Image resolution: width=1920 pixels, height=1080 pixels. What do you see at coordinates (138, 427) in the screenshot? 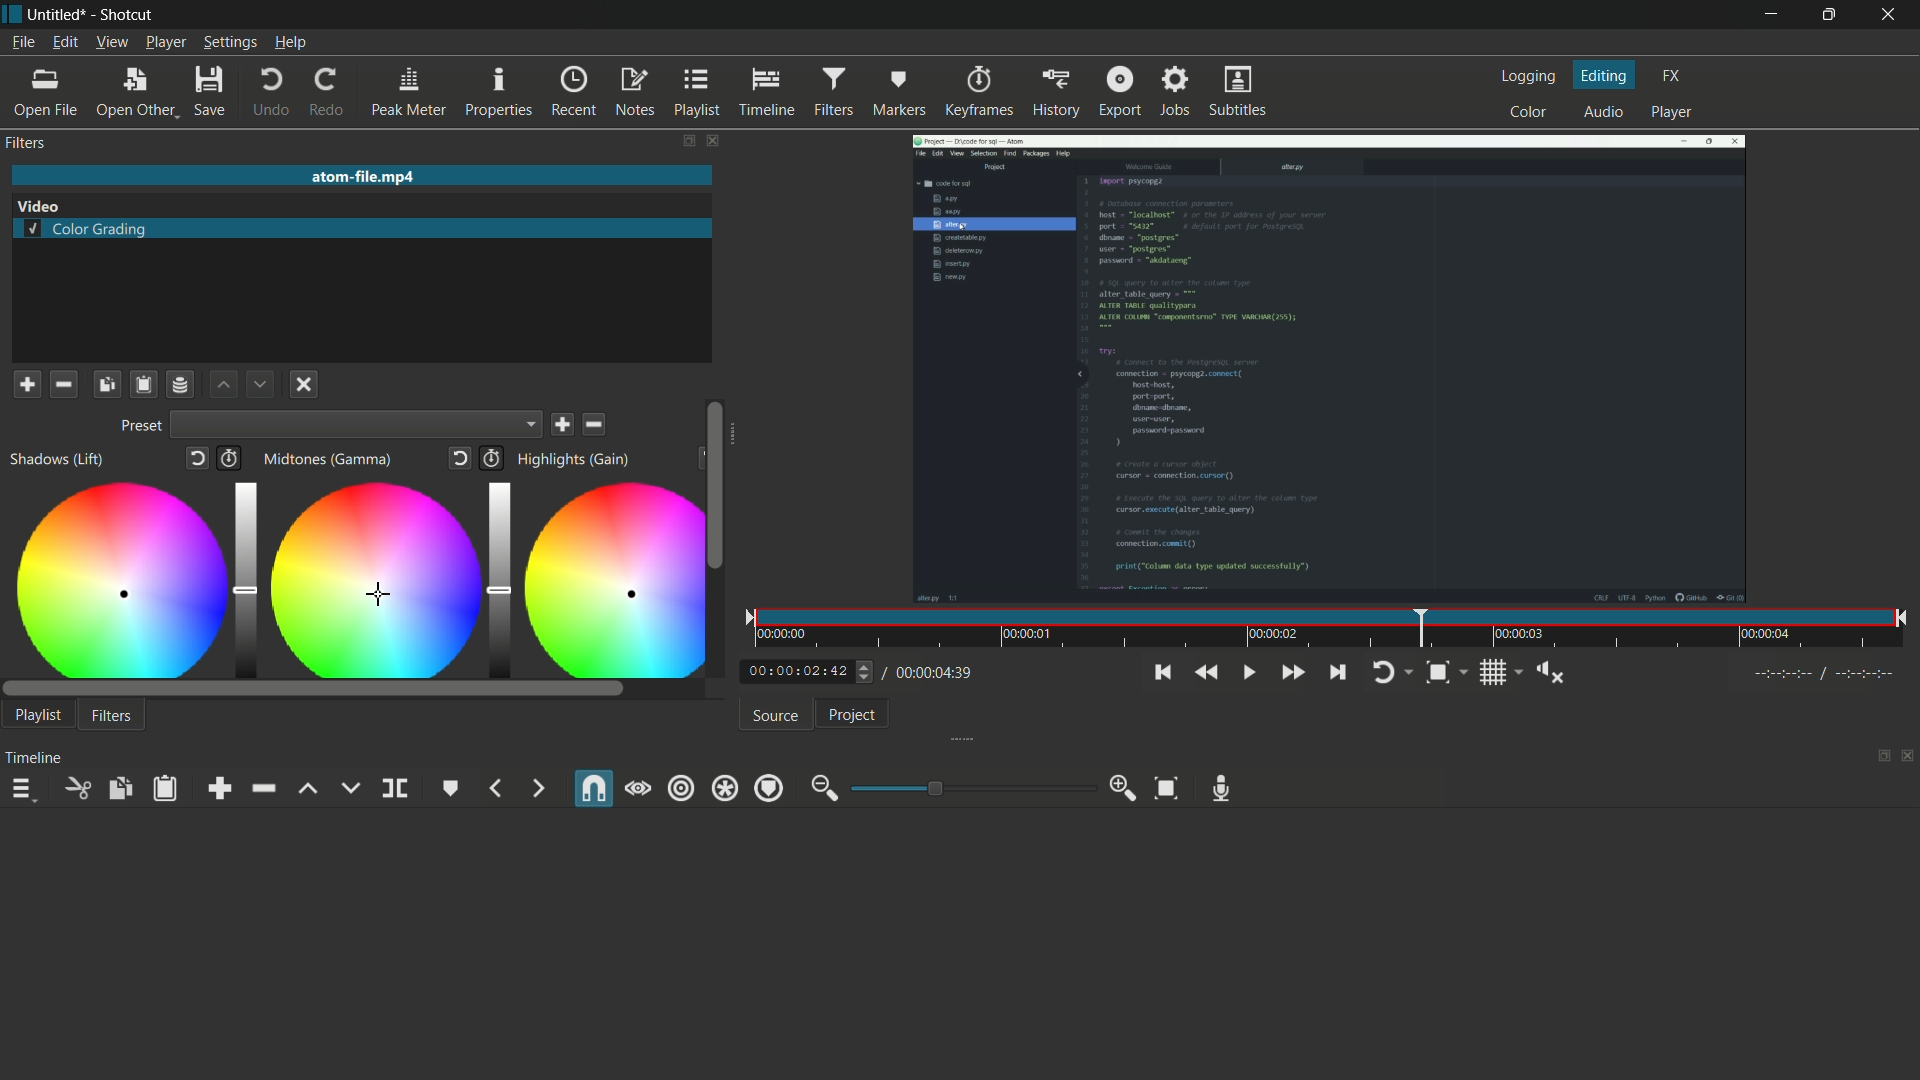
I see `Present` at bounding box center [138, 427].